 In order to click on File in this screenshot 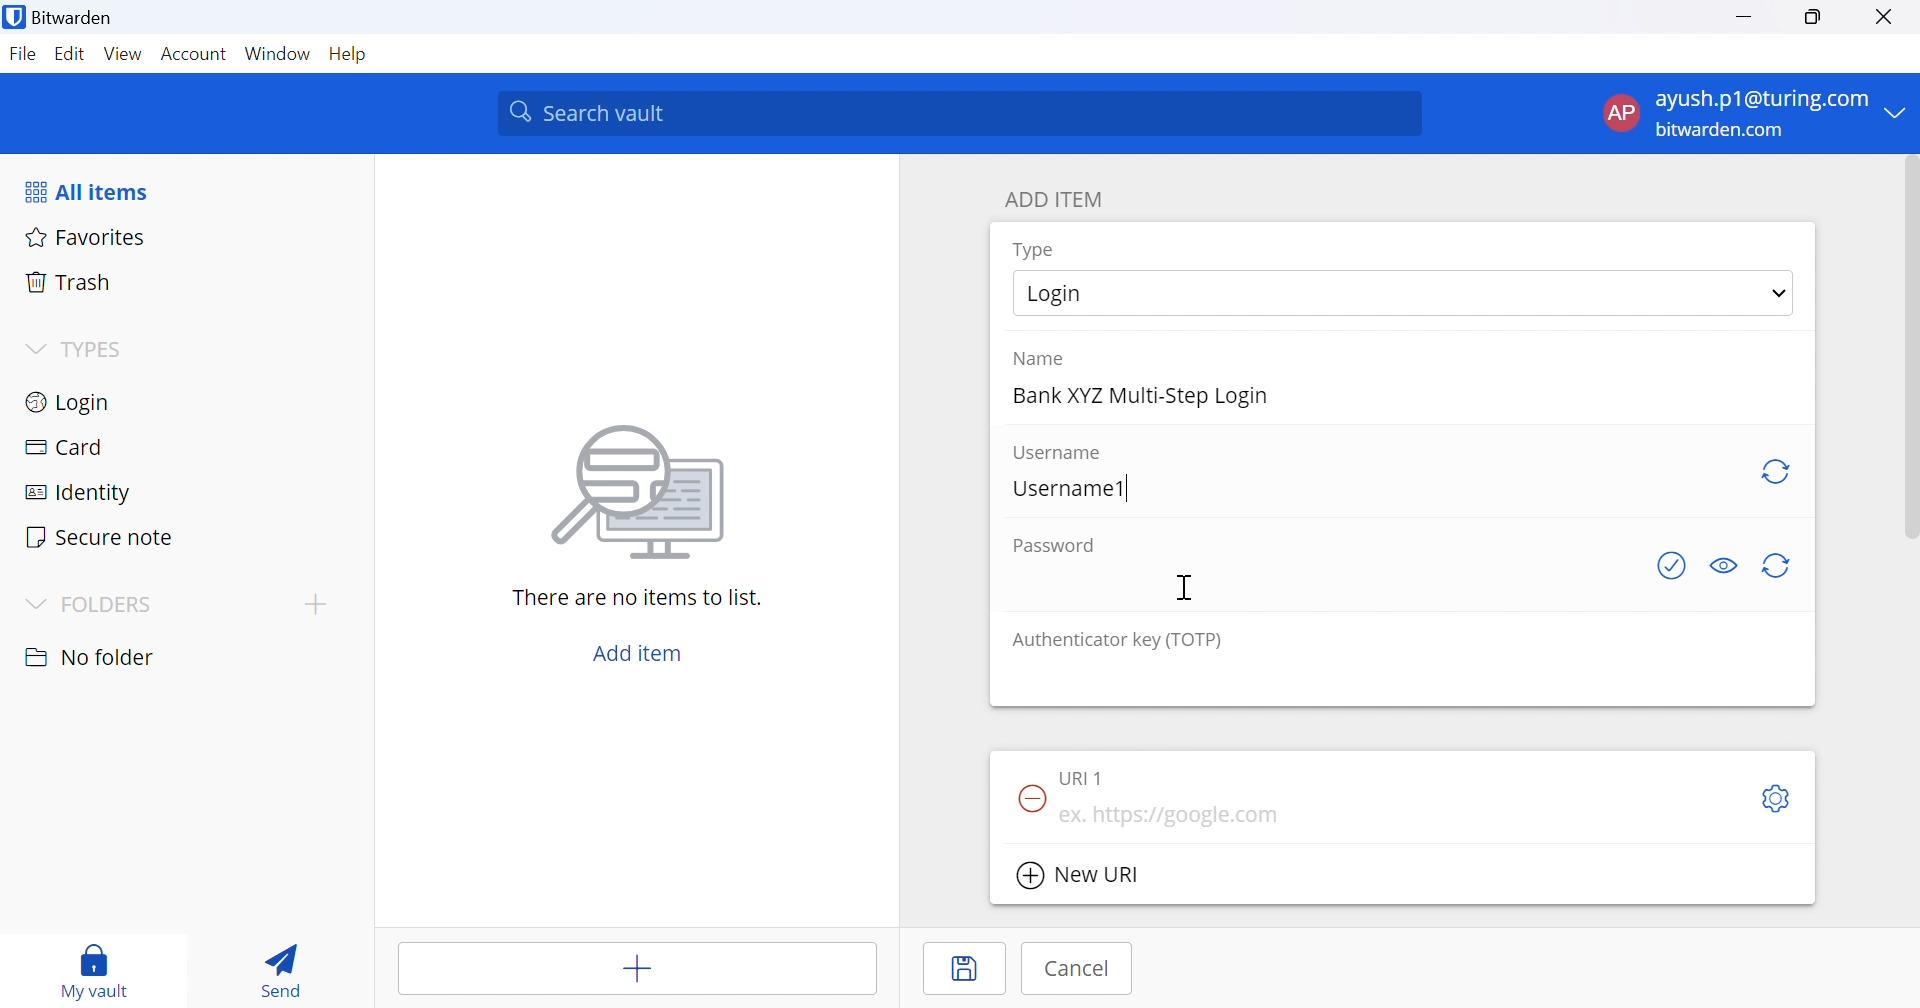, I will do `click(22, 55)`.